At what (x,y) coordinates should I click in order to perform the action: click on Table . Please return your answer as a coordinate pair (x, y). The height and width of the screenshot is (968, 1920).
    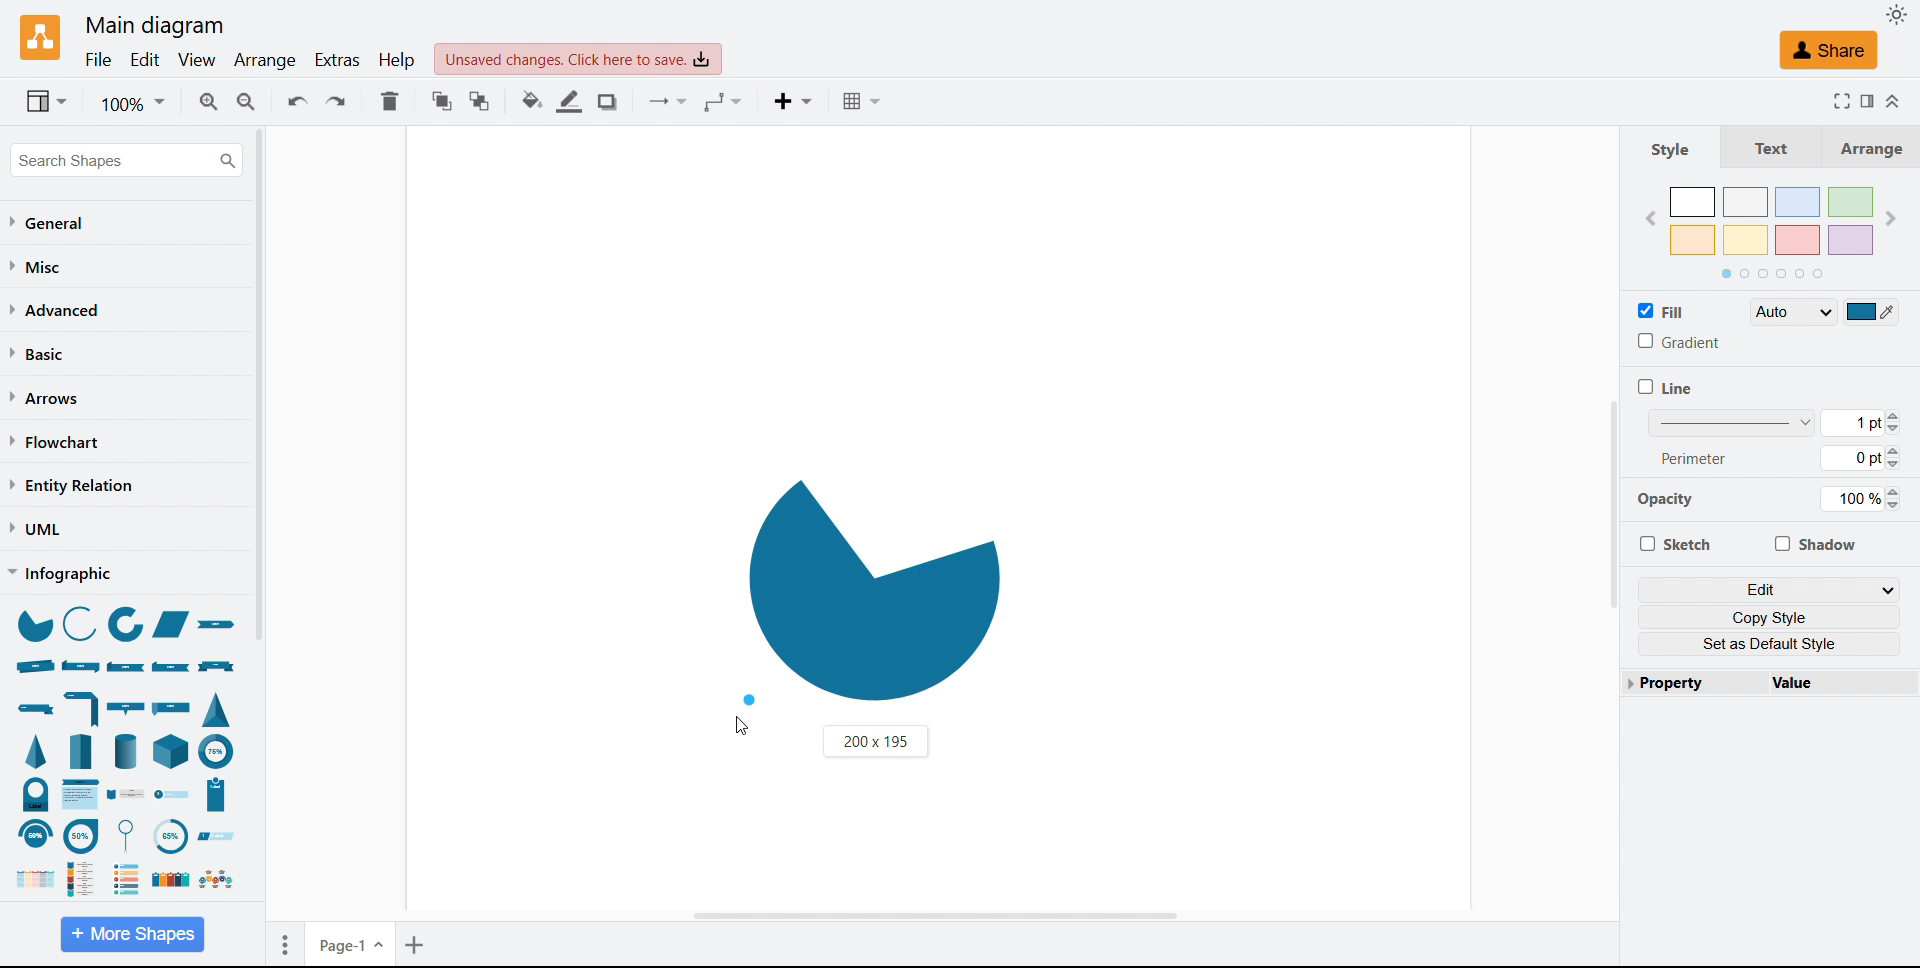
    Looking at the image, I should click on (866, 101).